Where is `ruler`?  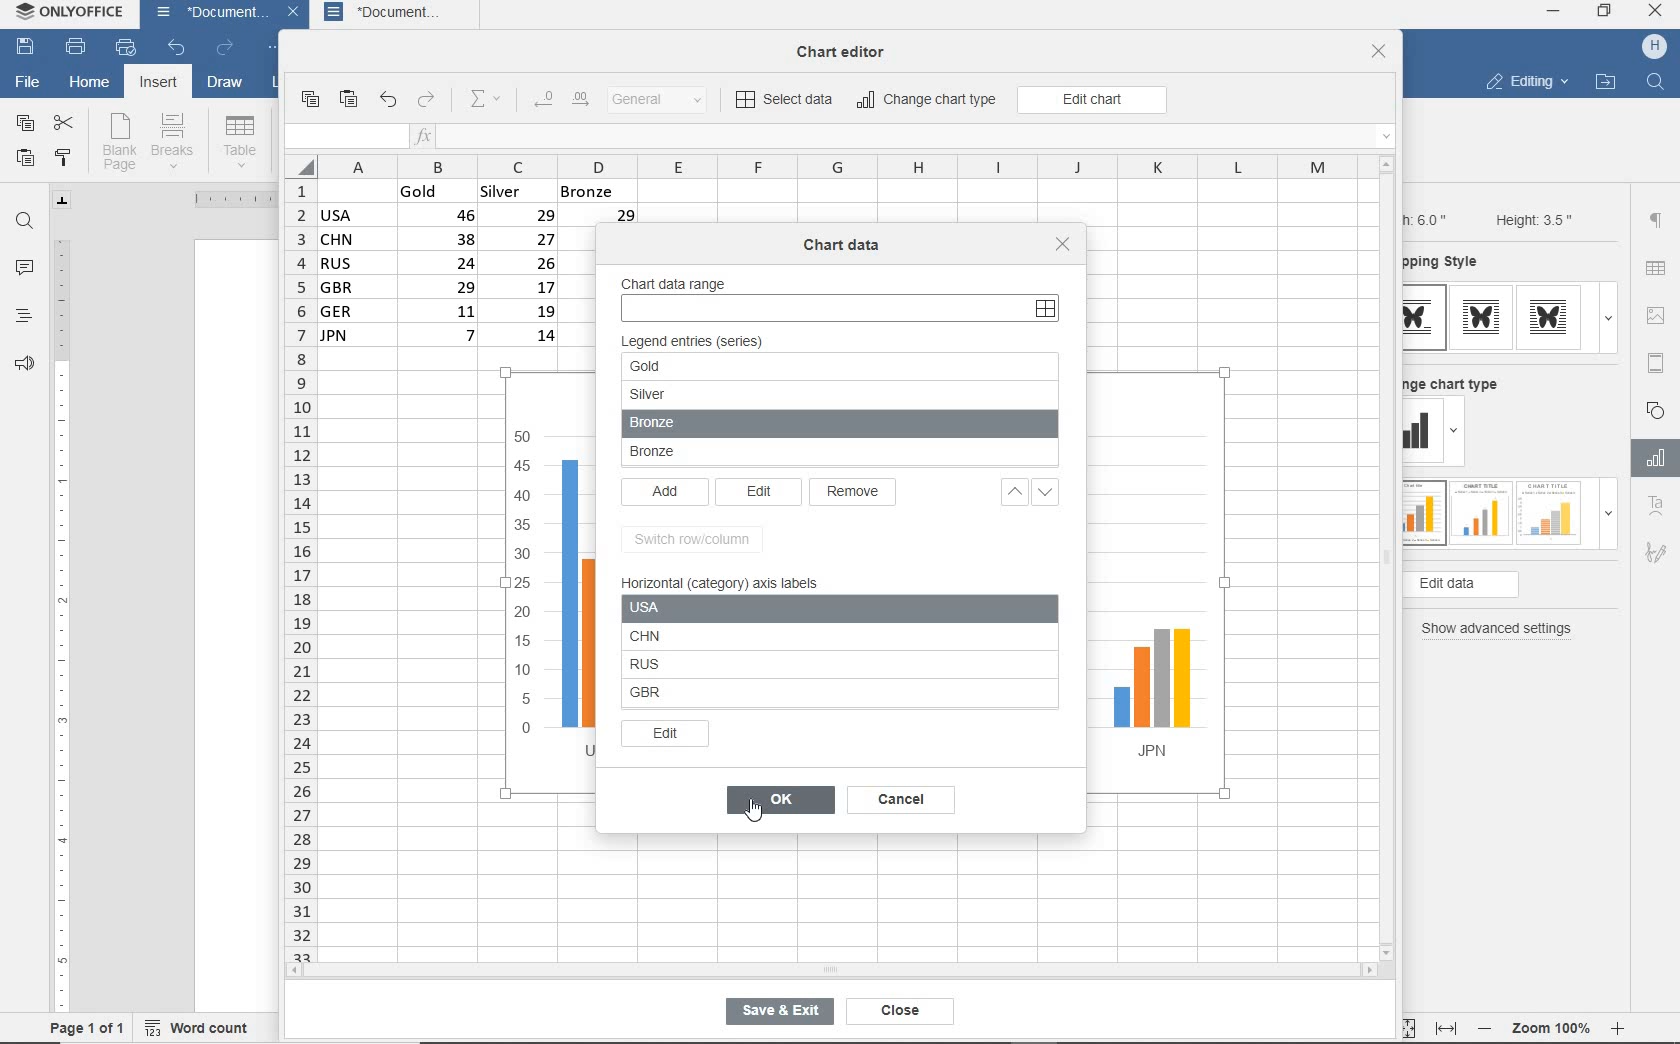
ruler is located at coordinates (61, 617).